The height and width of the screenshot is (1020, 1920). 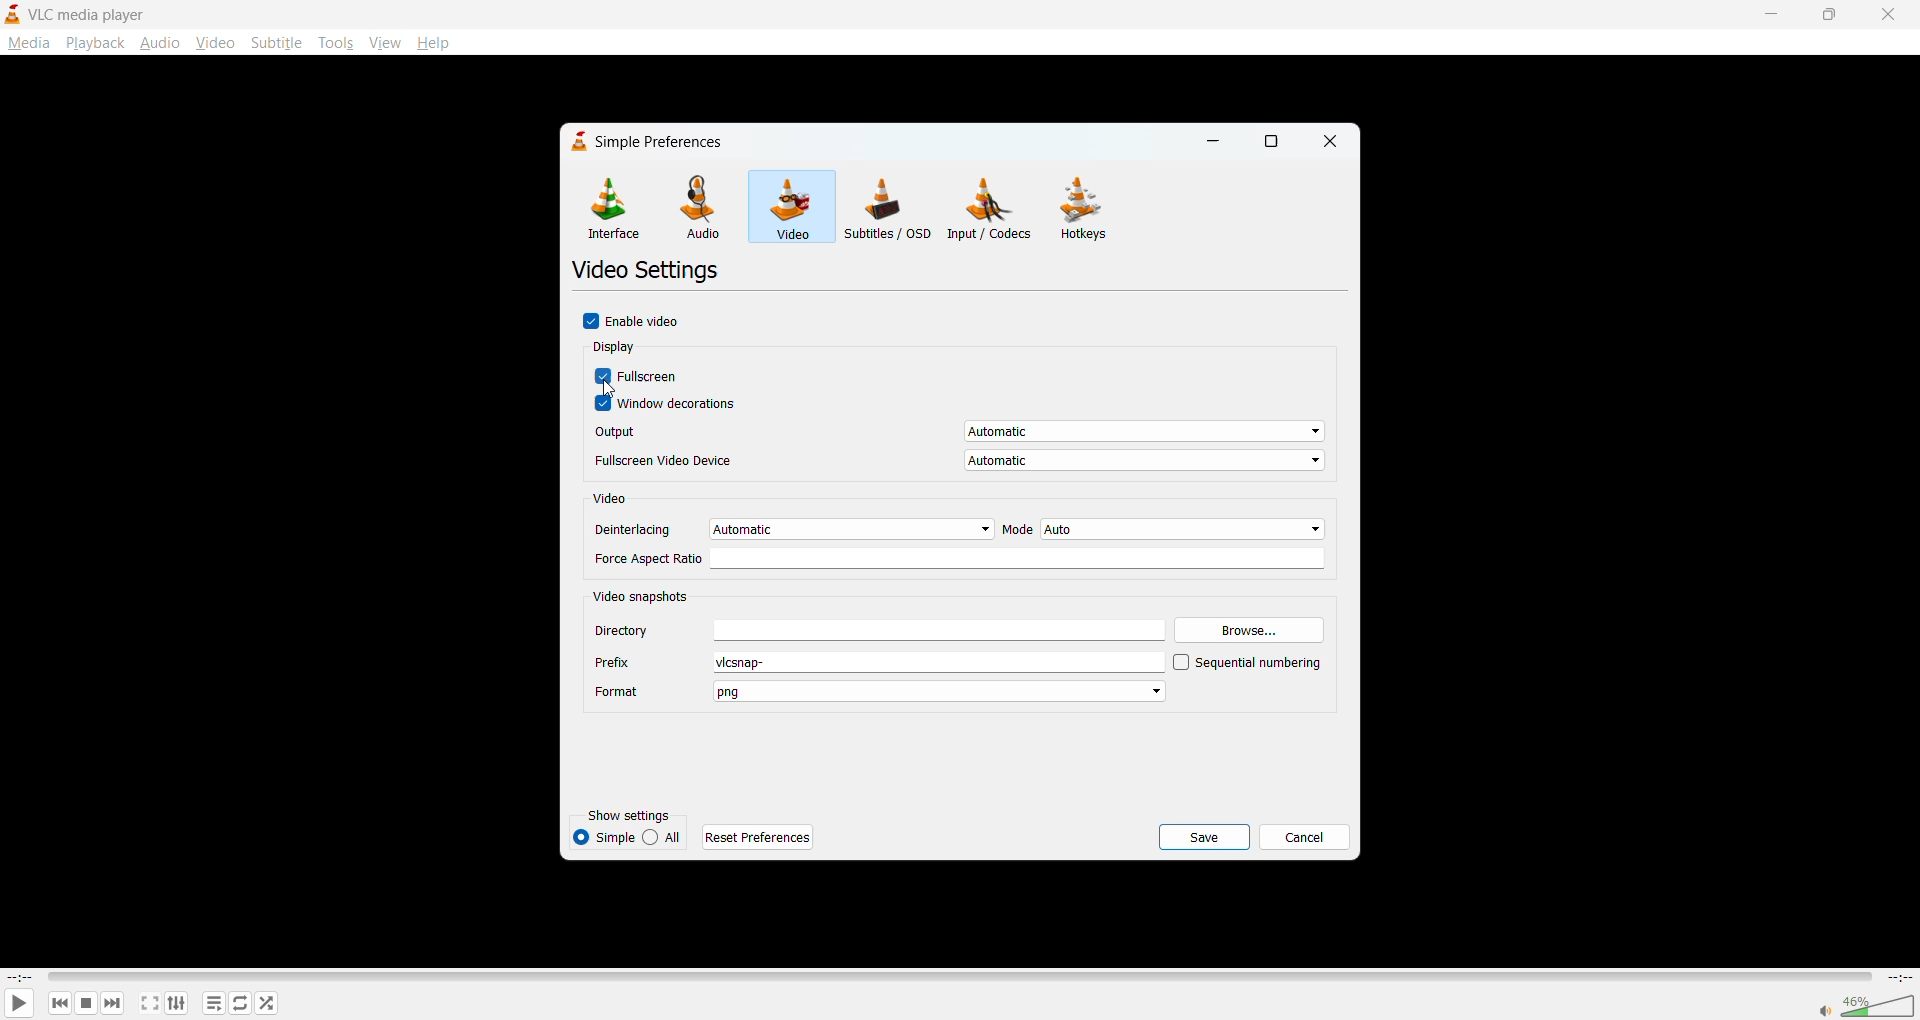 What do you see at coordinates (1866, 1004) in the screenshot?
I see `volume` at bounding box center [1866, 1004].